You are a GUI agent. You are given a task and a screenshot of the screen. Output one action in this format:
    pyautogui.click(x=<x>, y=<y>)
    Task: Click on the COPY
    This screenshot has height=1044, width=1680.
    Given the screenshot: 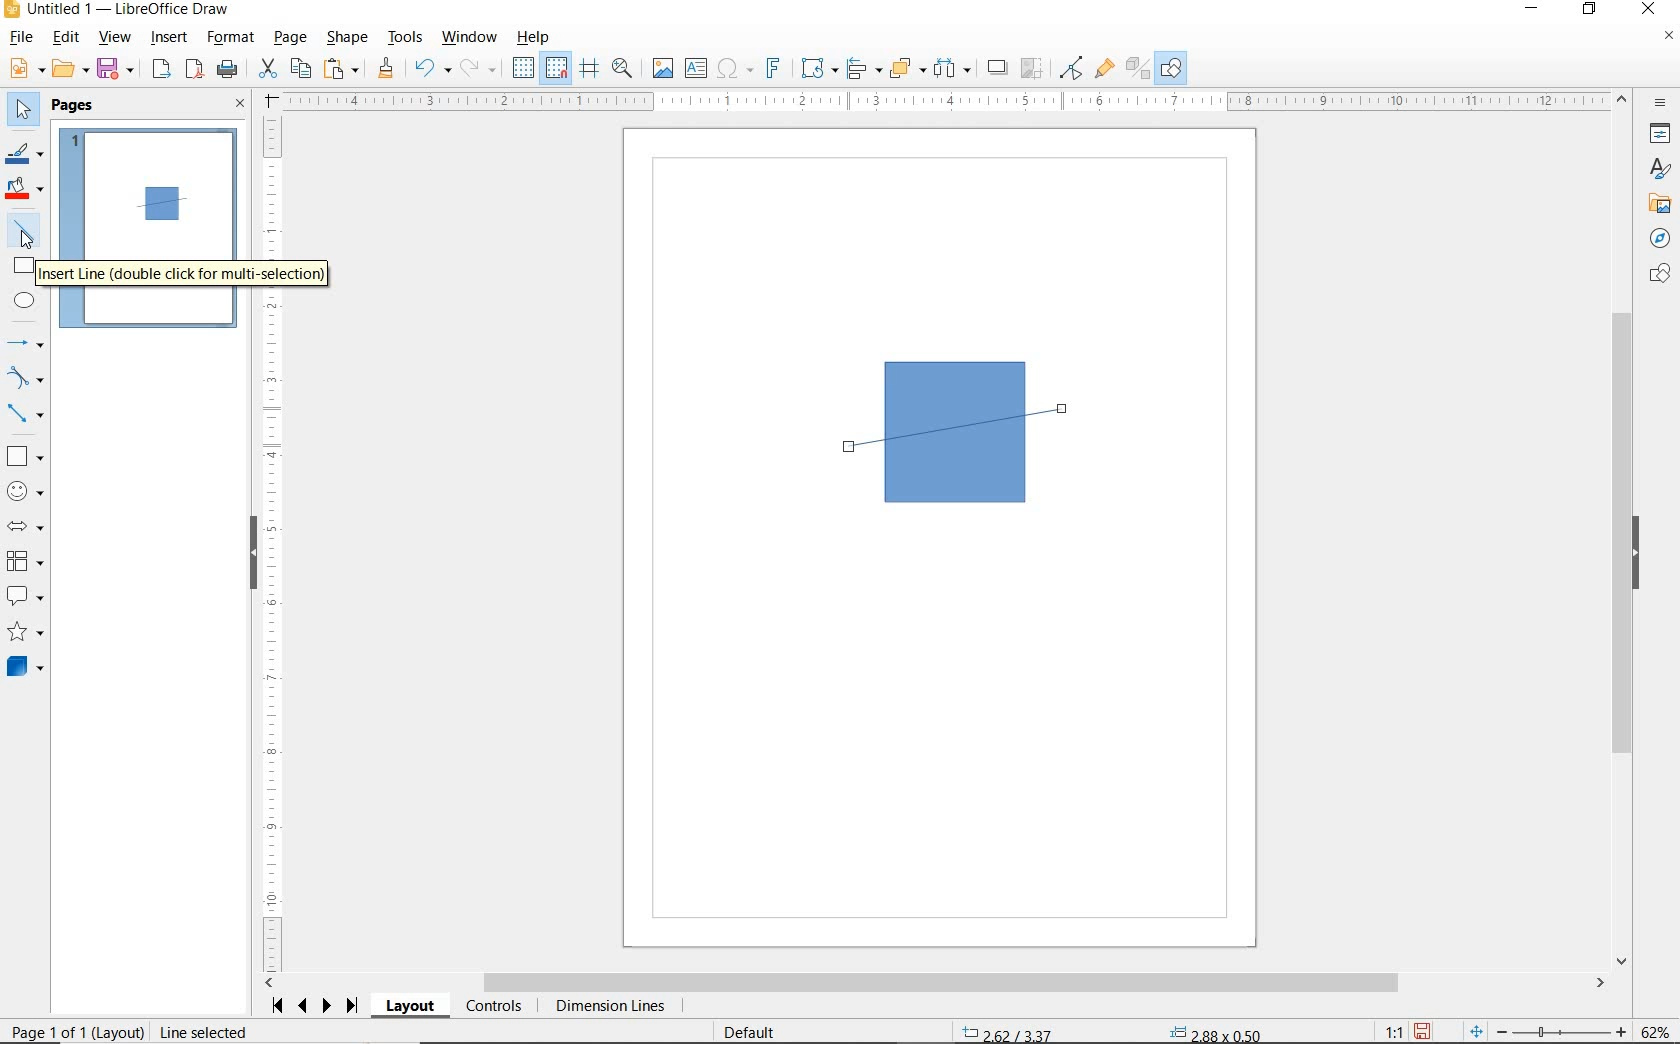 What is the action you would take?
    pyautogui.click(x=300, y=69)
    